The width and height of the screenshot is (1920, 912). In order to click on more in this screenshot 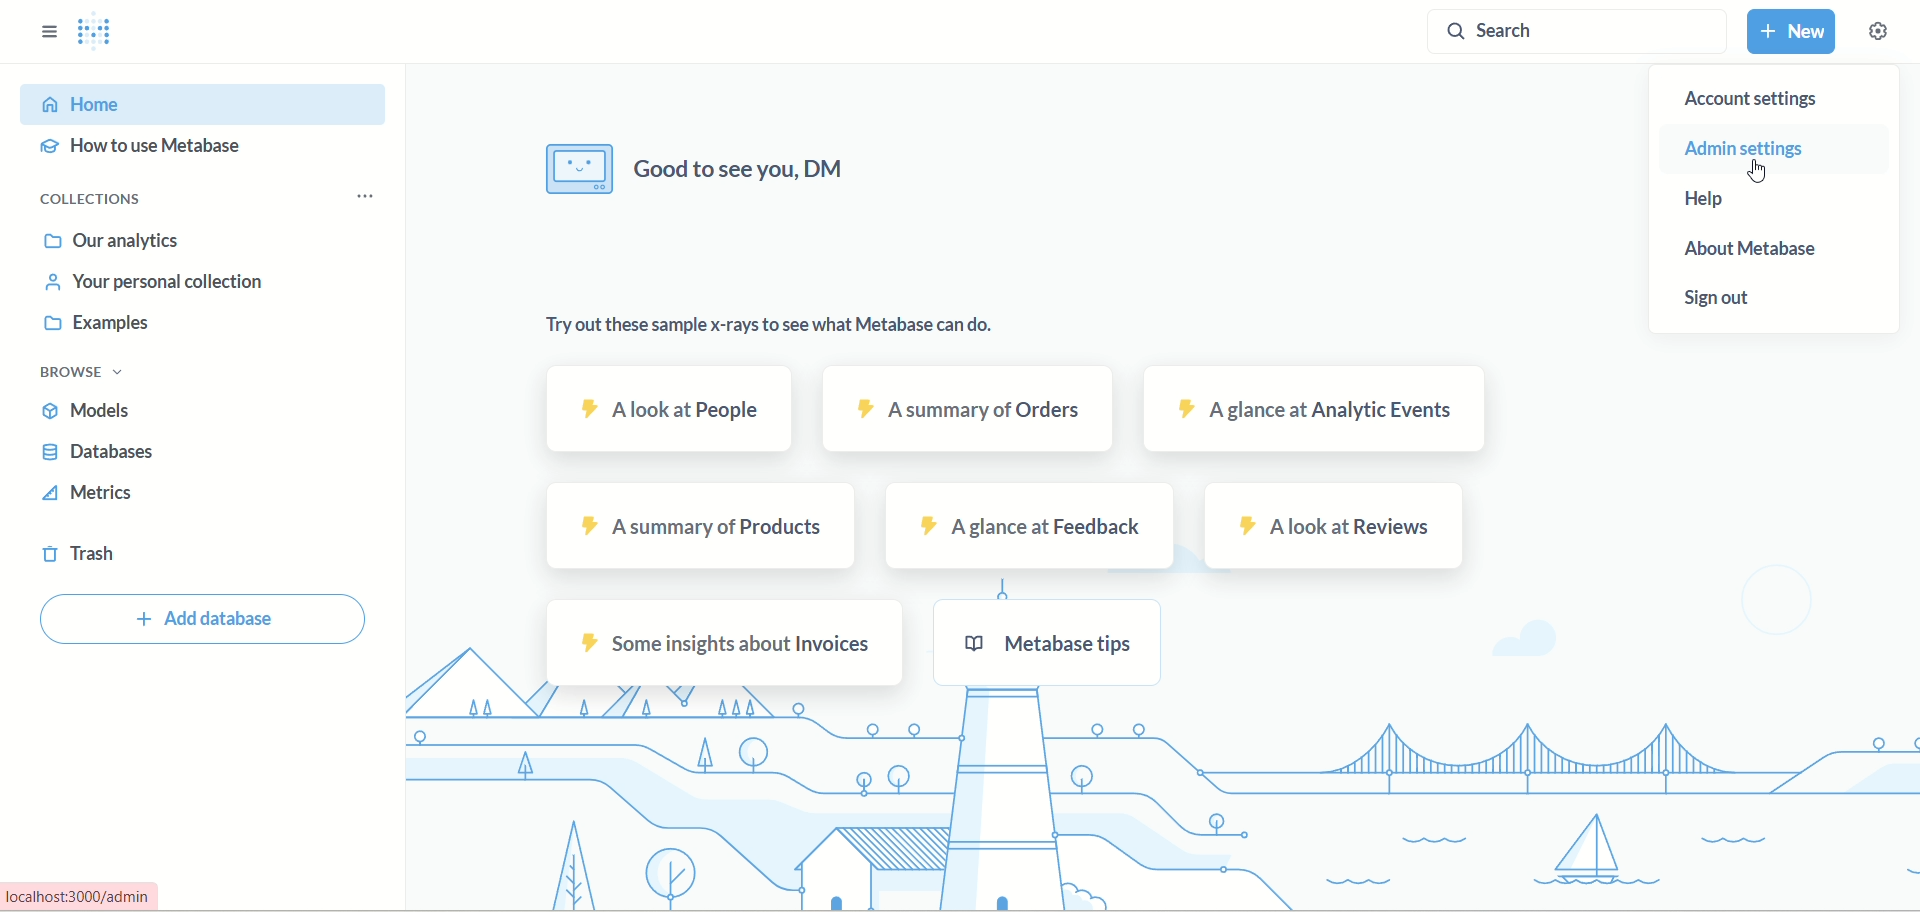, I will do `click(364, 197)`.